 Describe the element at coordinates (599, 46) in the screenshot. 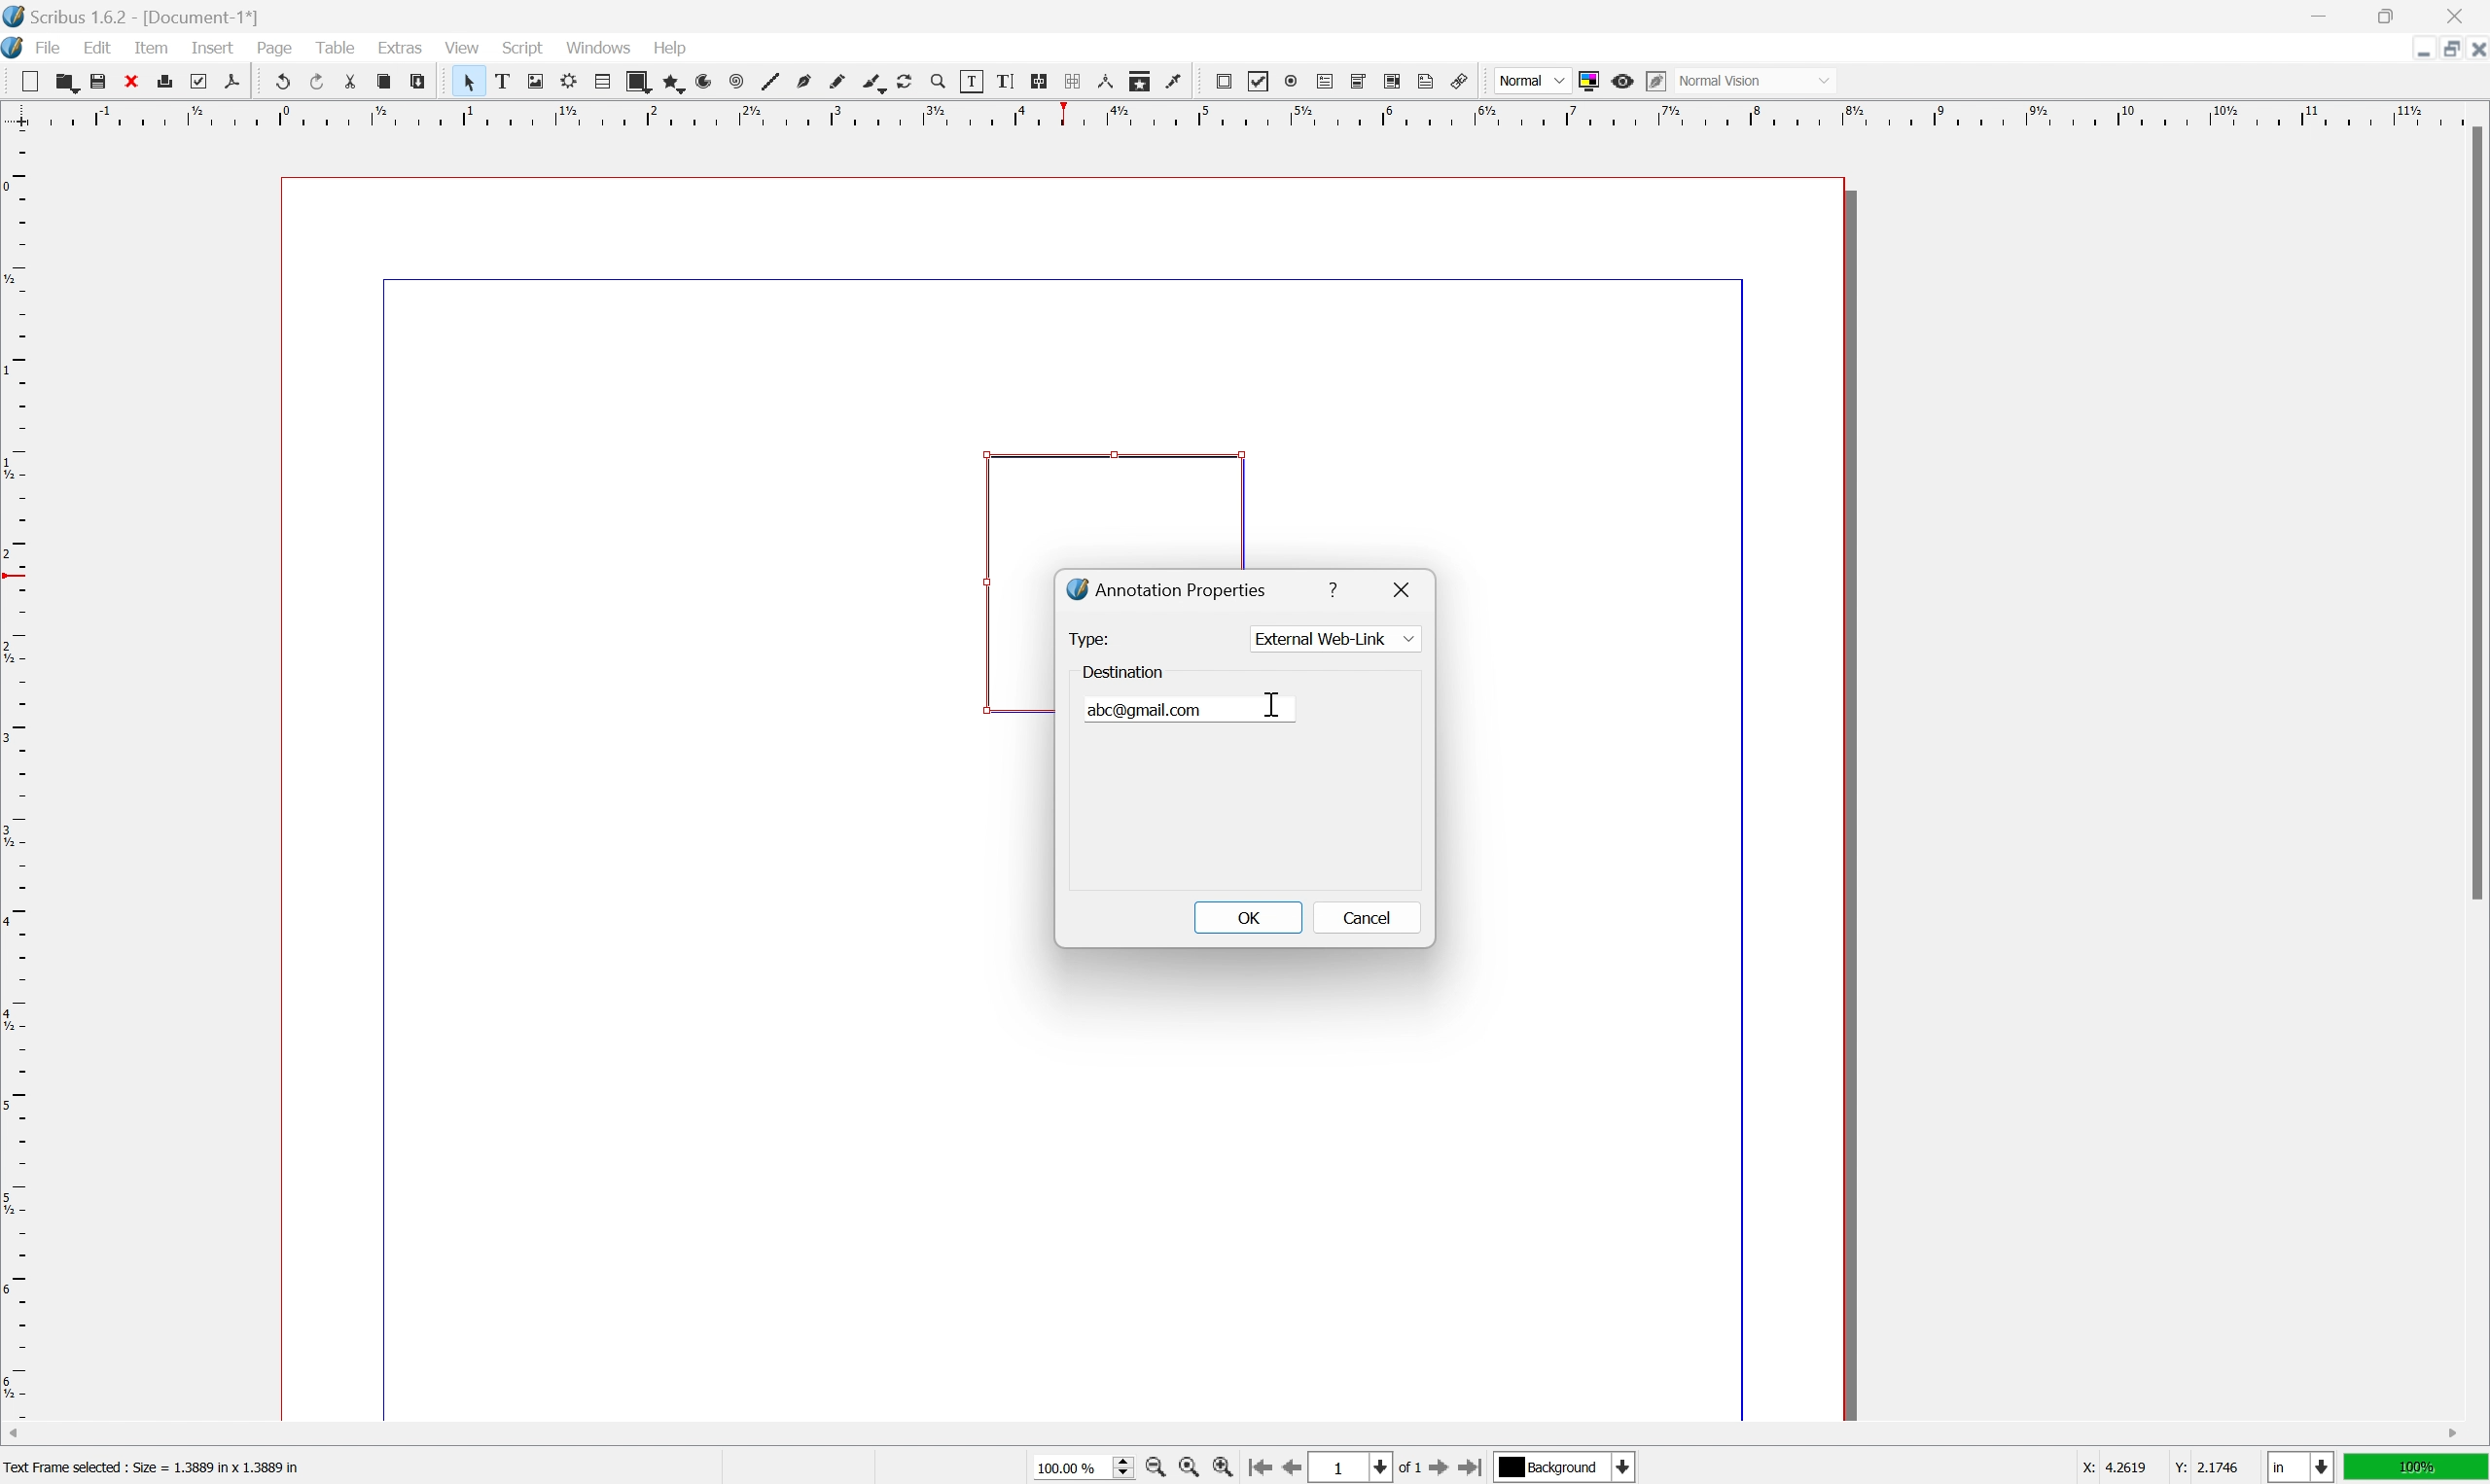

I see `windows` at that location.